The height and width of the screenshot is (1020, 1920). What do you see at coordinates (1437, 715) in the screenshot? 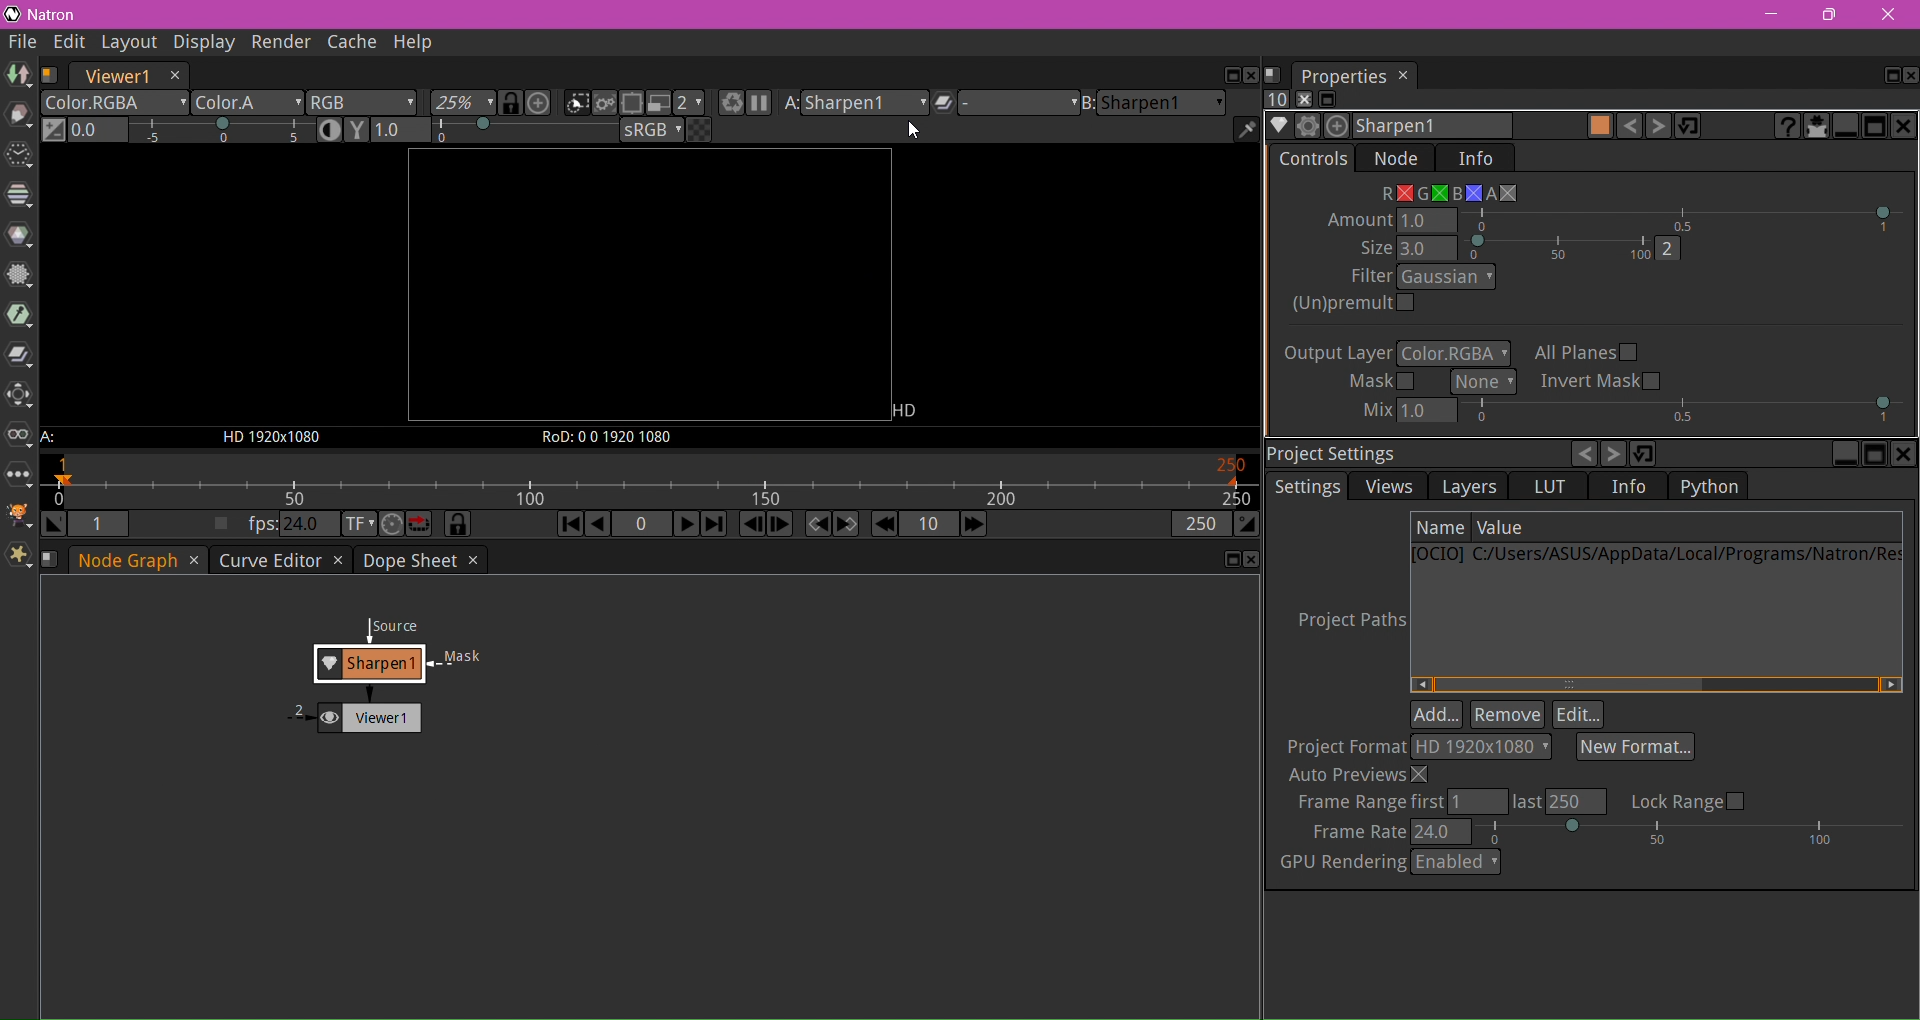
I see `Add...` at bounding box center [1437, 715].